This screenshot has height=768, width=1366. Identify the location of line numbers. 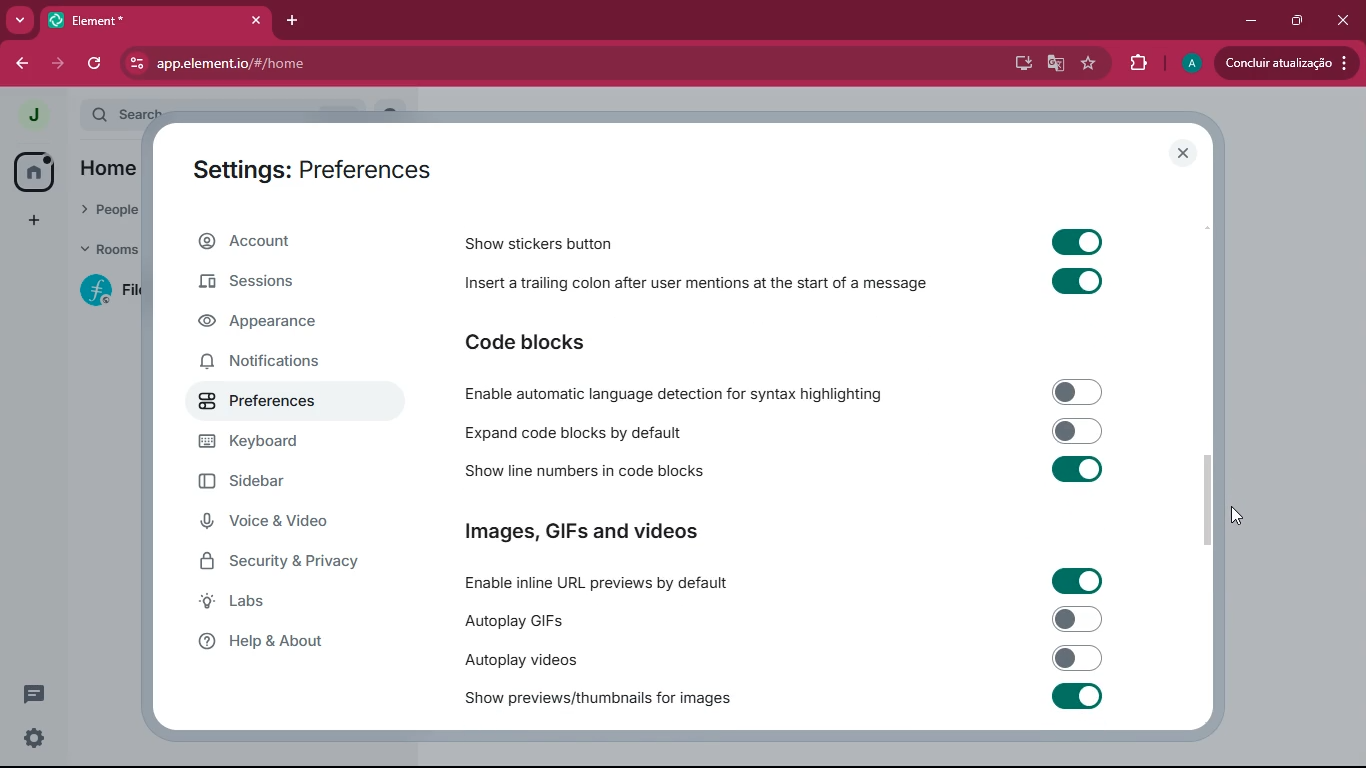
(579, 472).